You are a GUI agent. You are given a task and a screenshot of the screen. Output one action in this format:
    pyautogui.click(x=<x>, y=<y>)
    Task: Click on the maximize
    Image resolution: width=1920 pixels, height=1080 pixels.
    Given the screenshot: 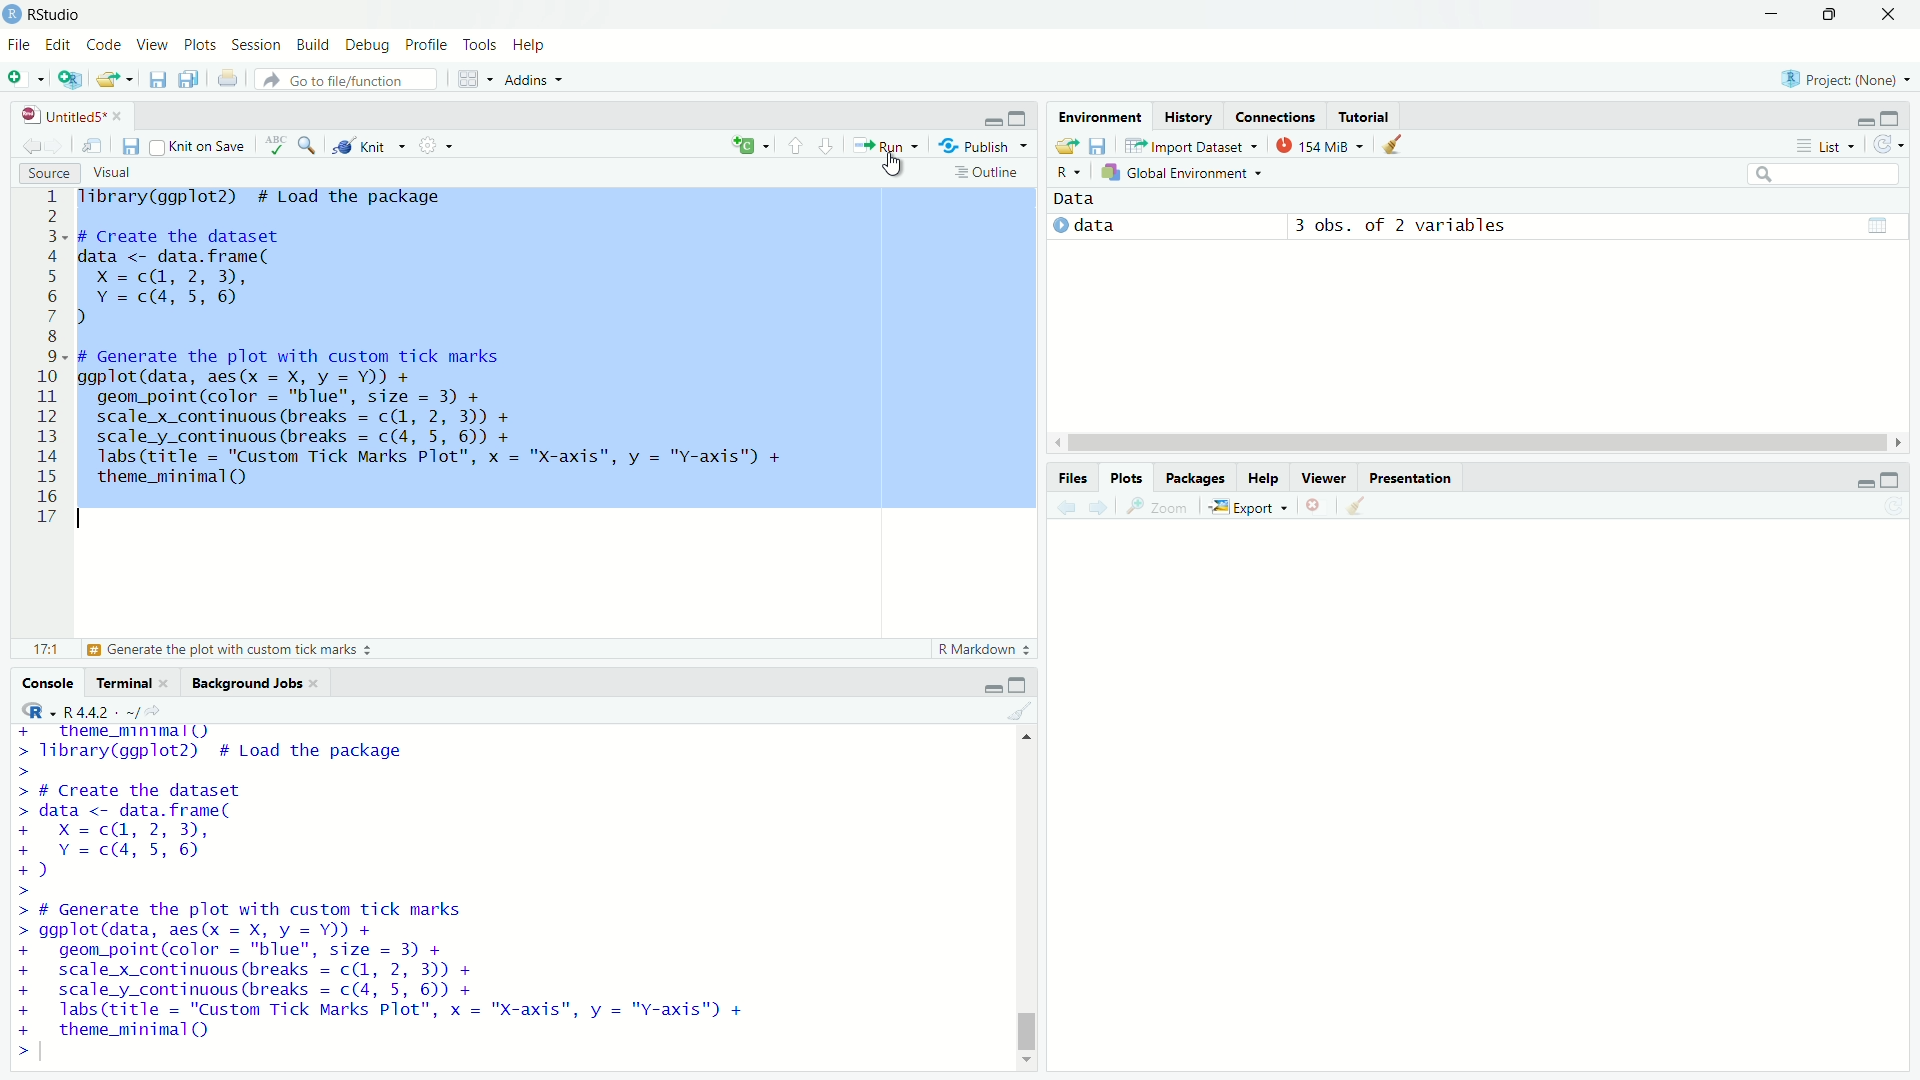 What is the action you would take?
    pyautogui.click(x=1901, y=480)
    